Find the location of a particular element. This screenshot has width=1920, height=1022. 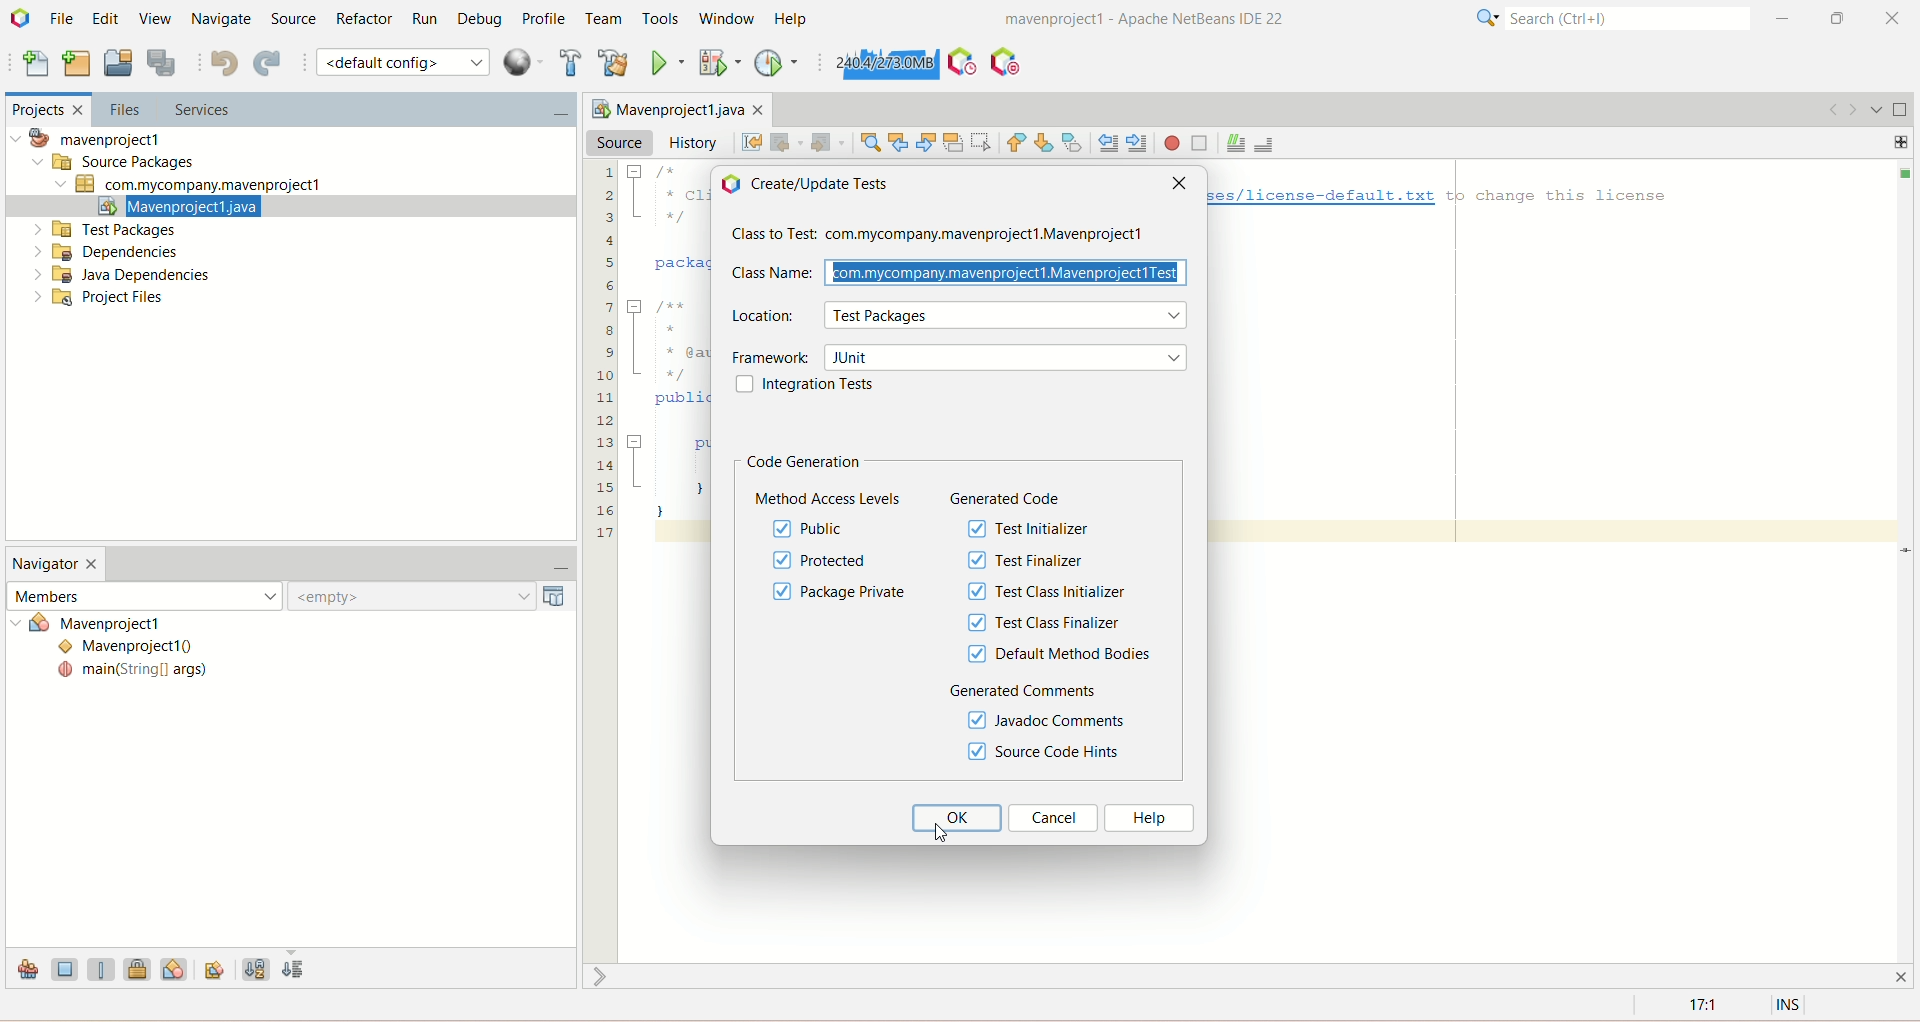

navigator is located at coordinates (56, 566).